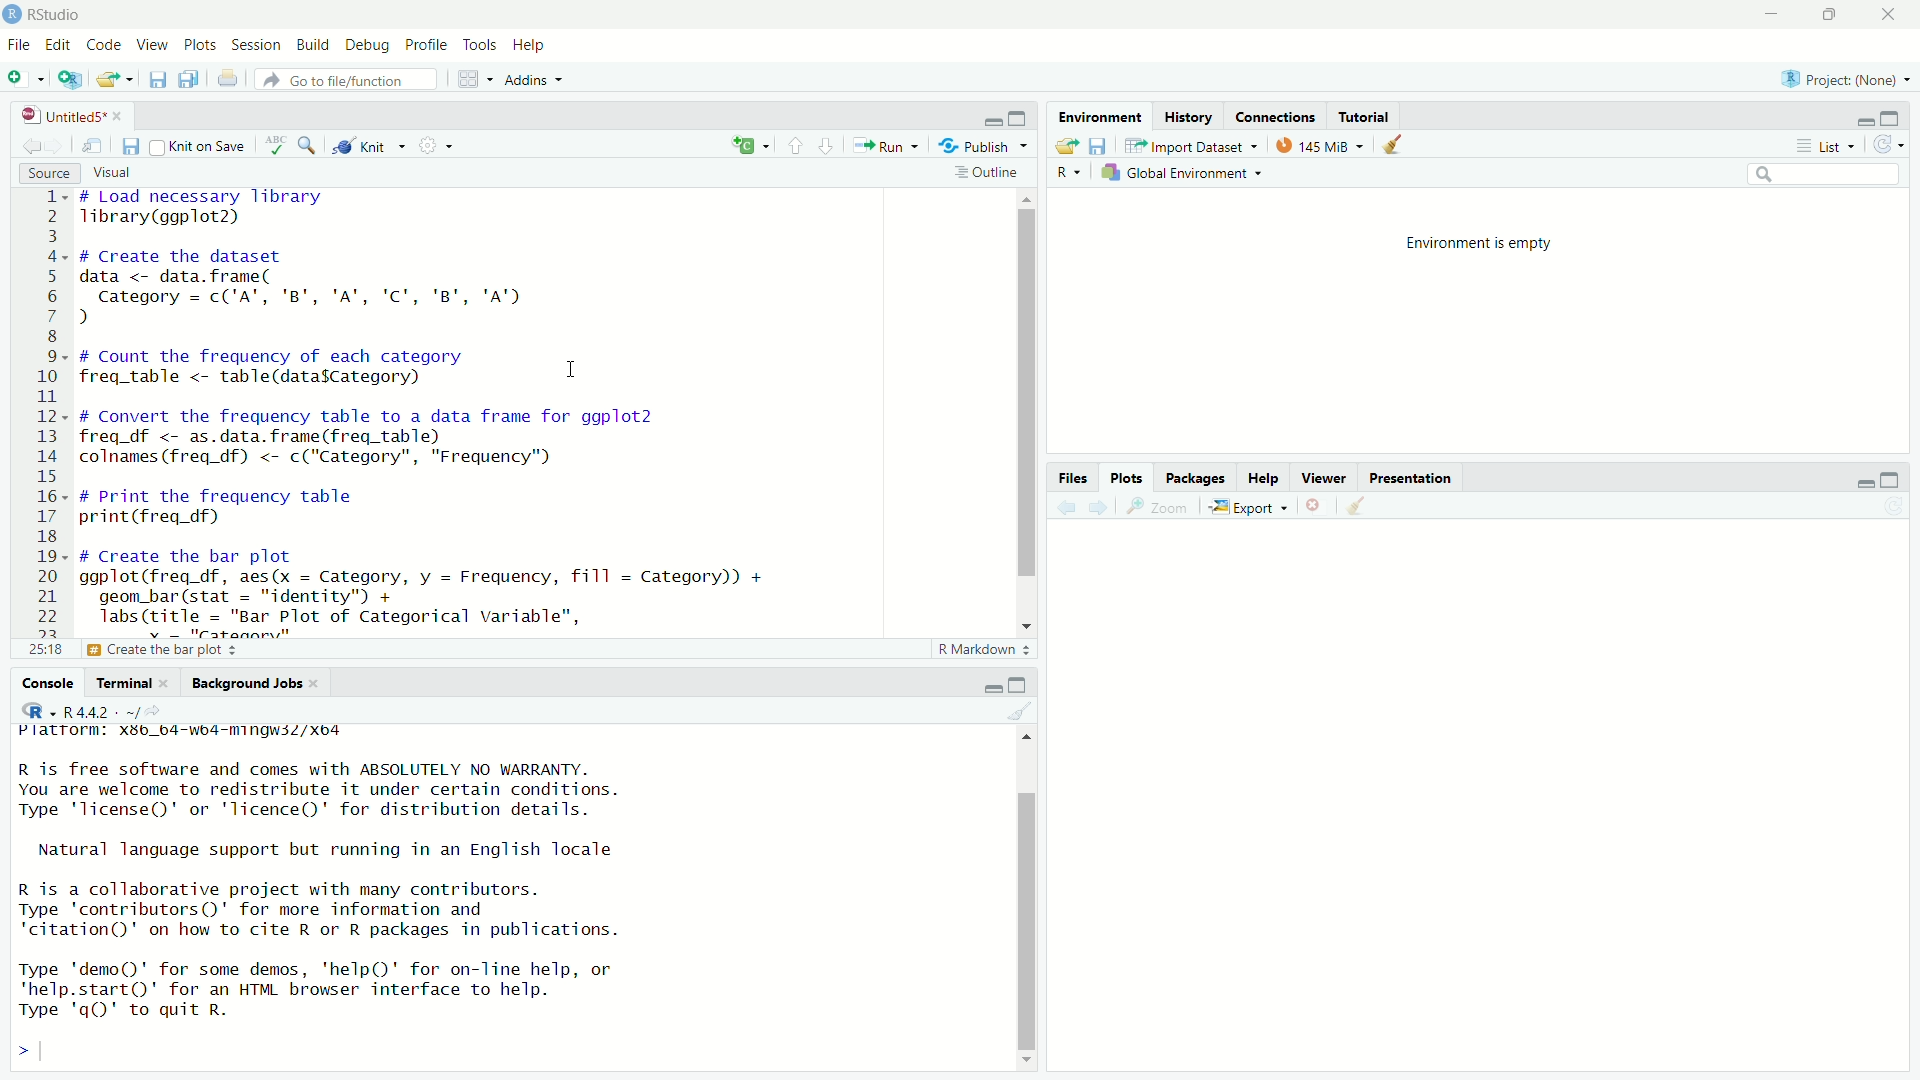 This screenshot has width=1920, height=1080. I want to click on save, so click(161, 79).